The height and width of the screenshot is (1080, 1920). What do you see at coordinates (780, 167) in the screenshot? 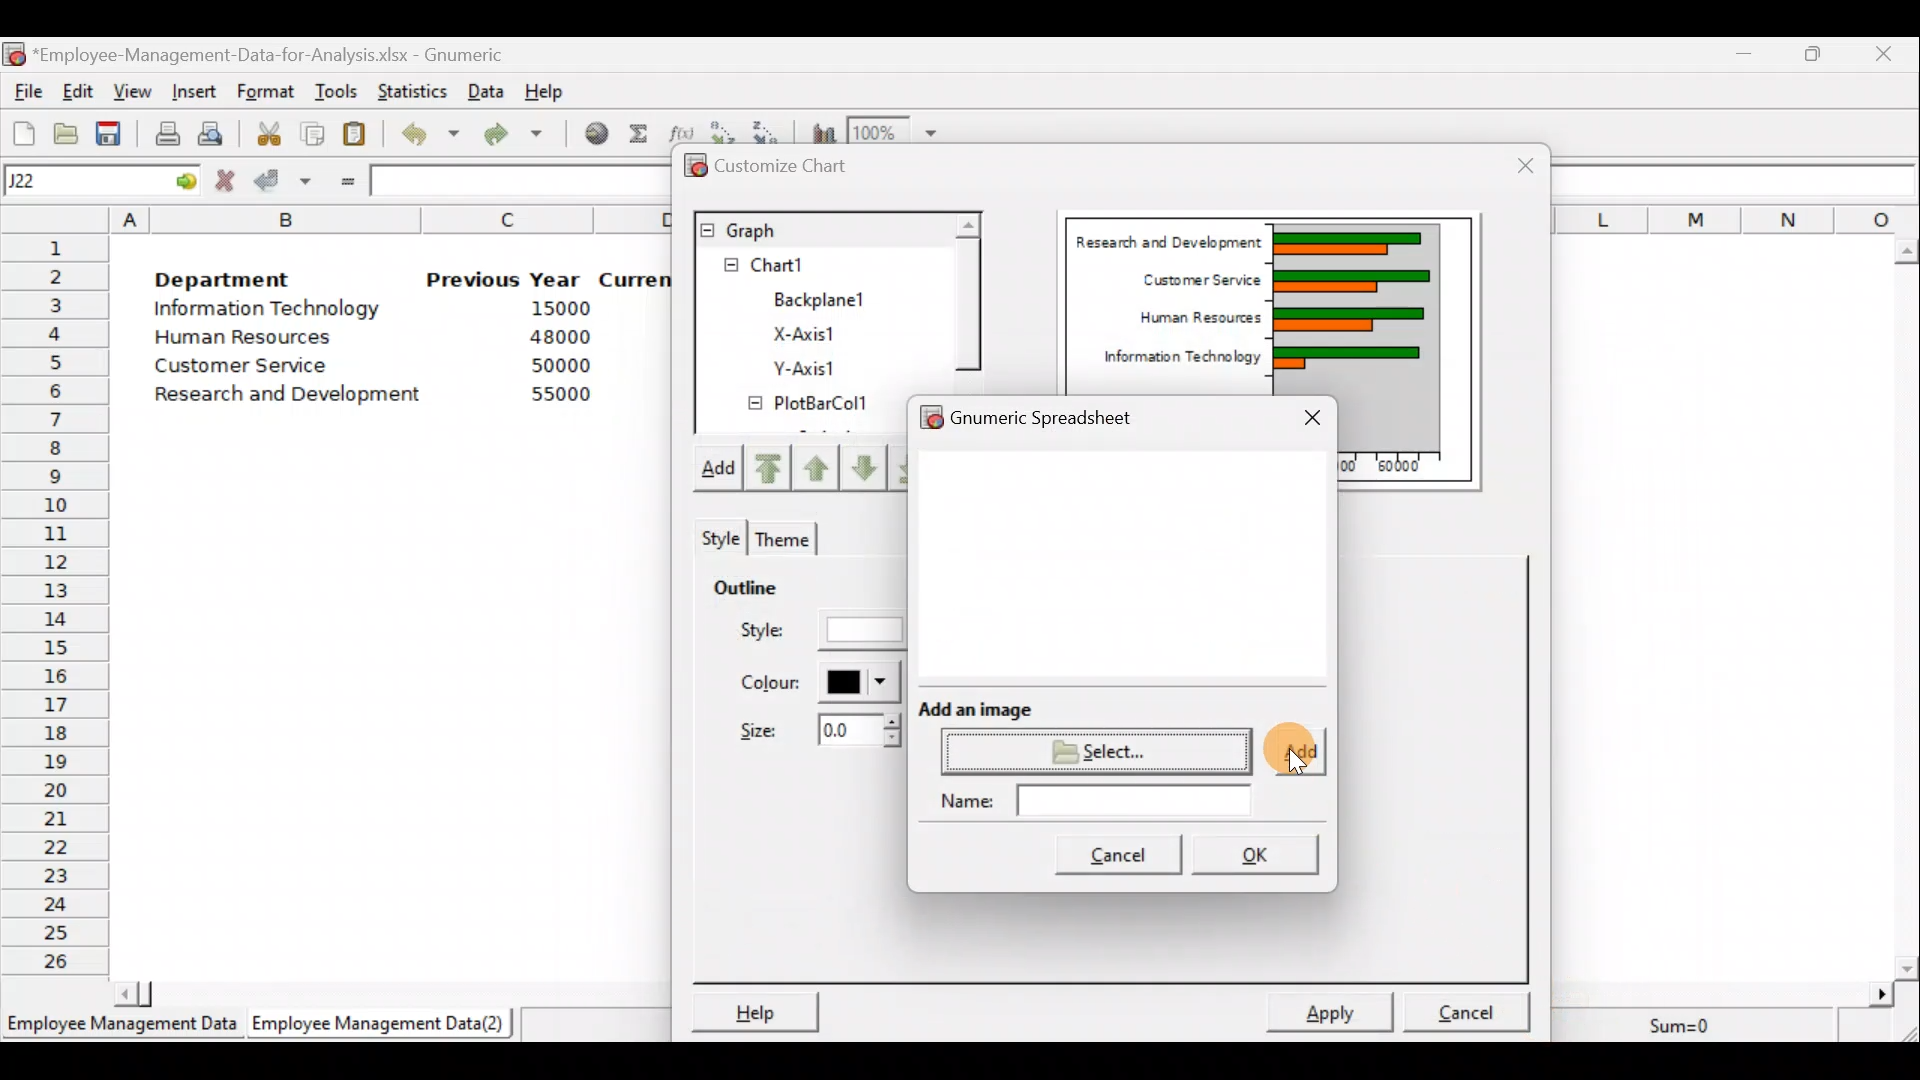
I see `Customize chart` at bounding box center [780, 167].